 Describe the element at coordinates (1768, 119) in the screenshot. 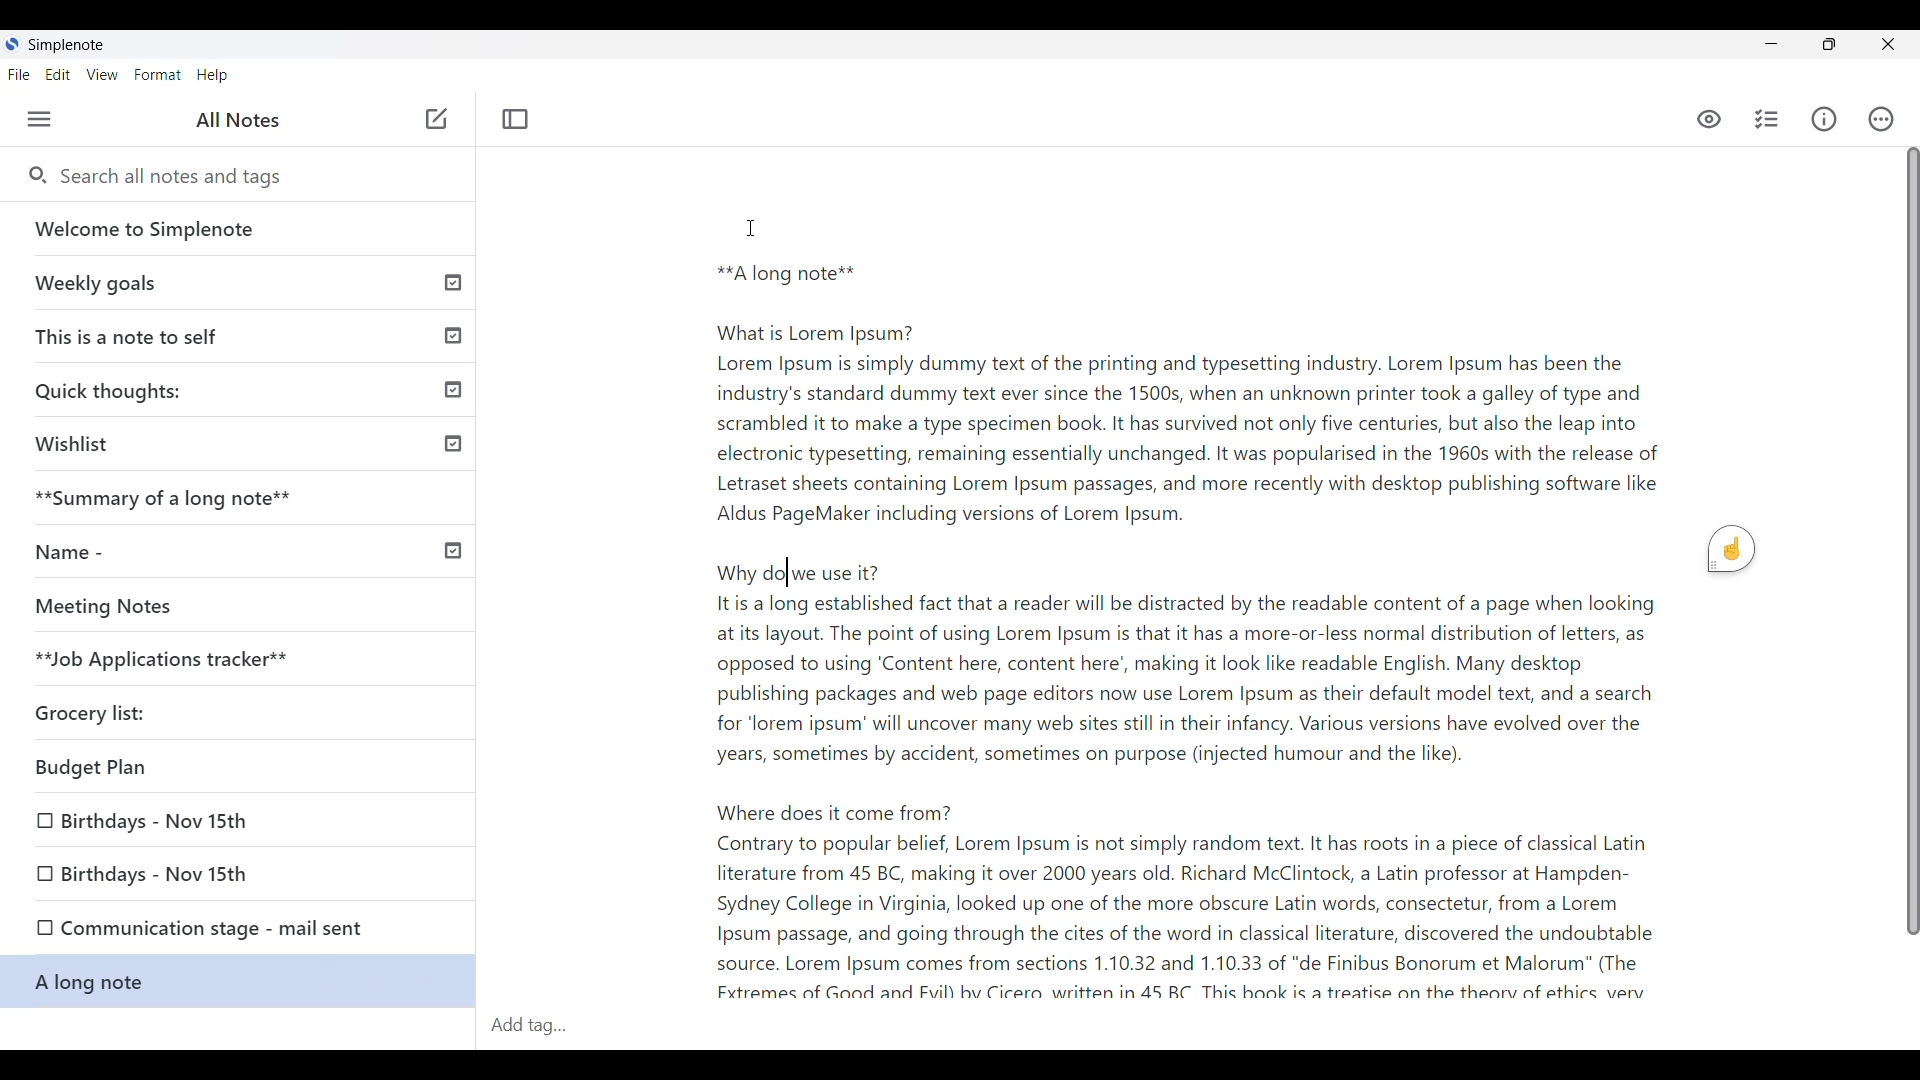

I see `Insert checklist` at that location.